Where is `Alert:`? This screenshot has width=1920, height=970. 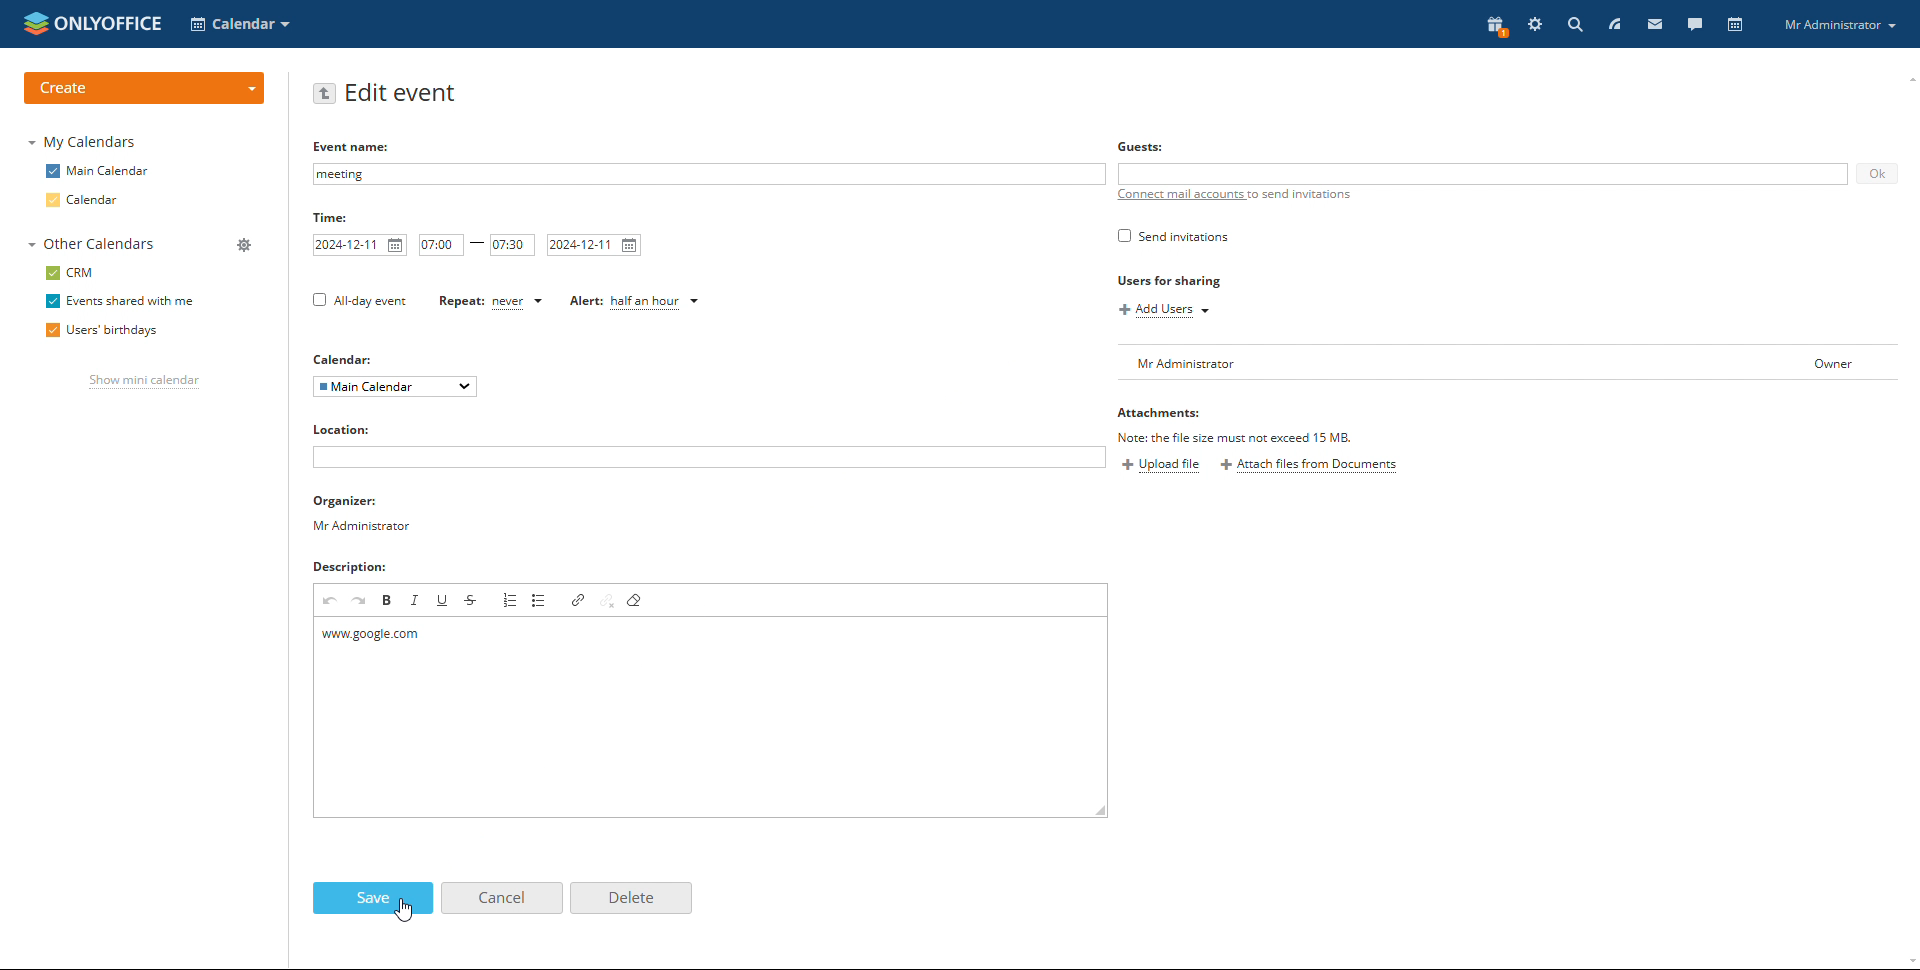
Alert: is located at coordinates (579, 302).